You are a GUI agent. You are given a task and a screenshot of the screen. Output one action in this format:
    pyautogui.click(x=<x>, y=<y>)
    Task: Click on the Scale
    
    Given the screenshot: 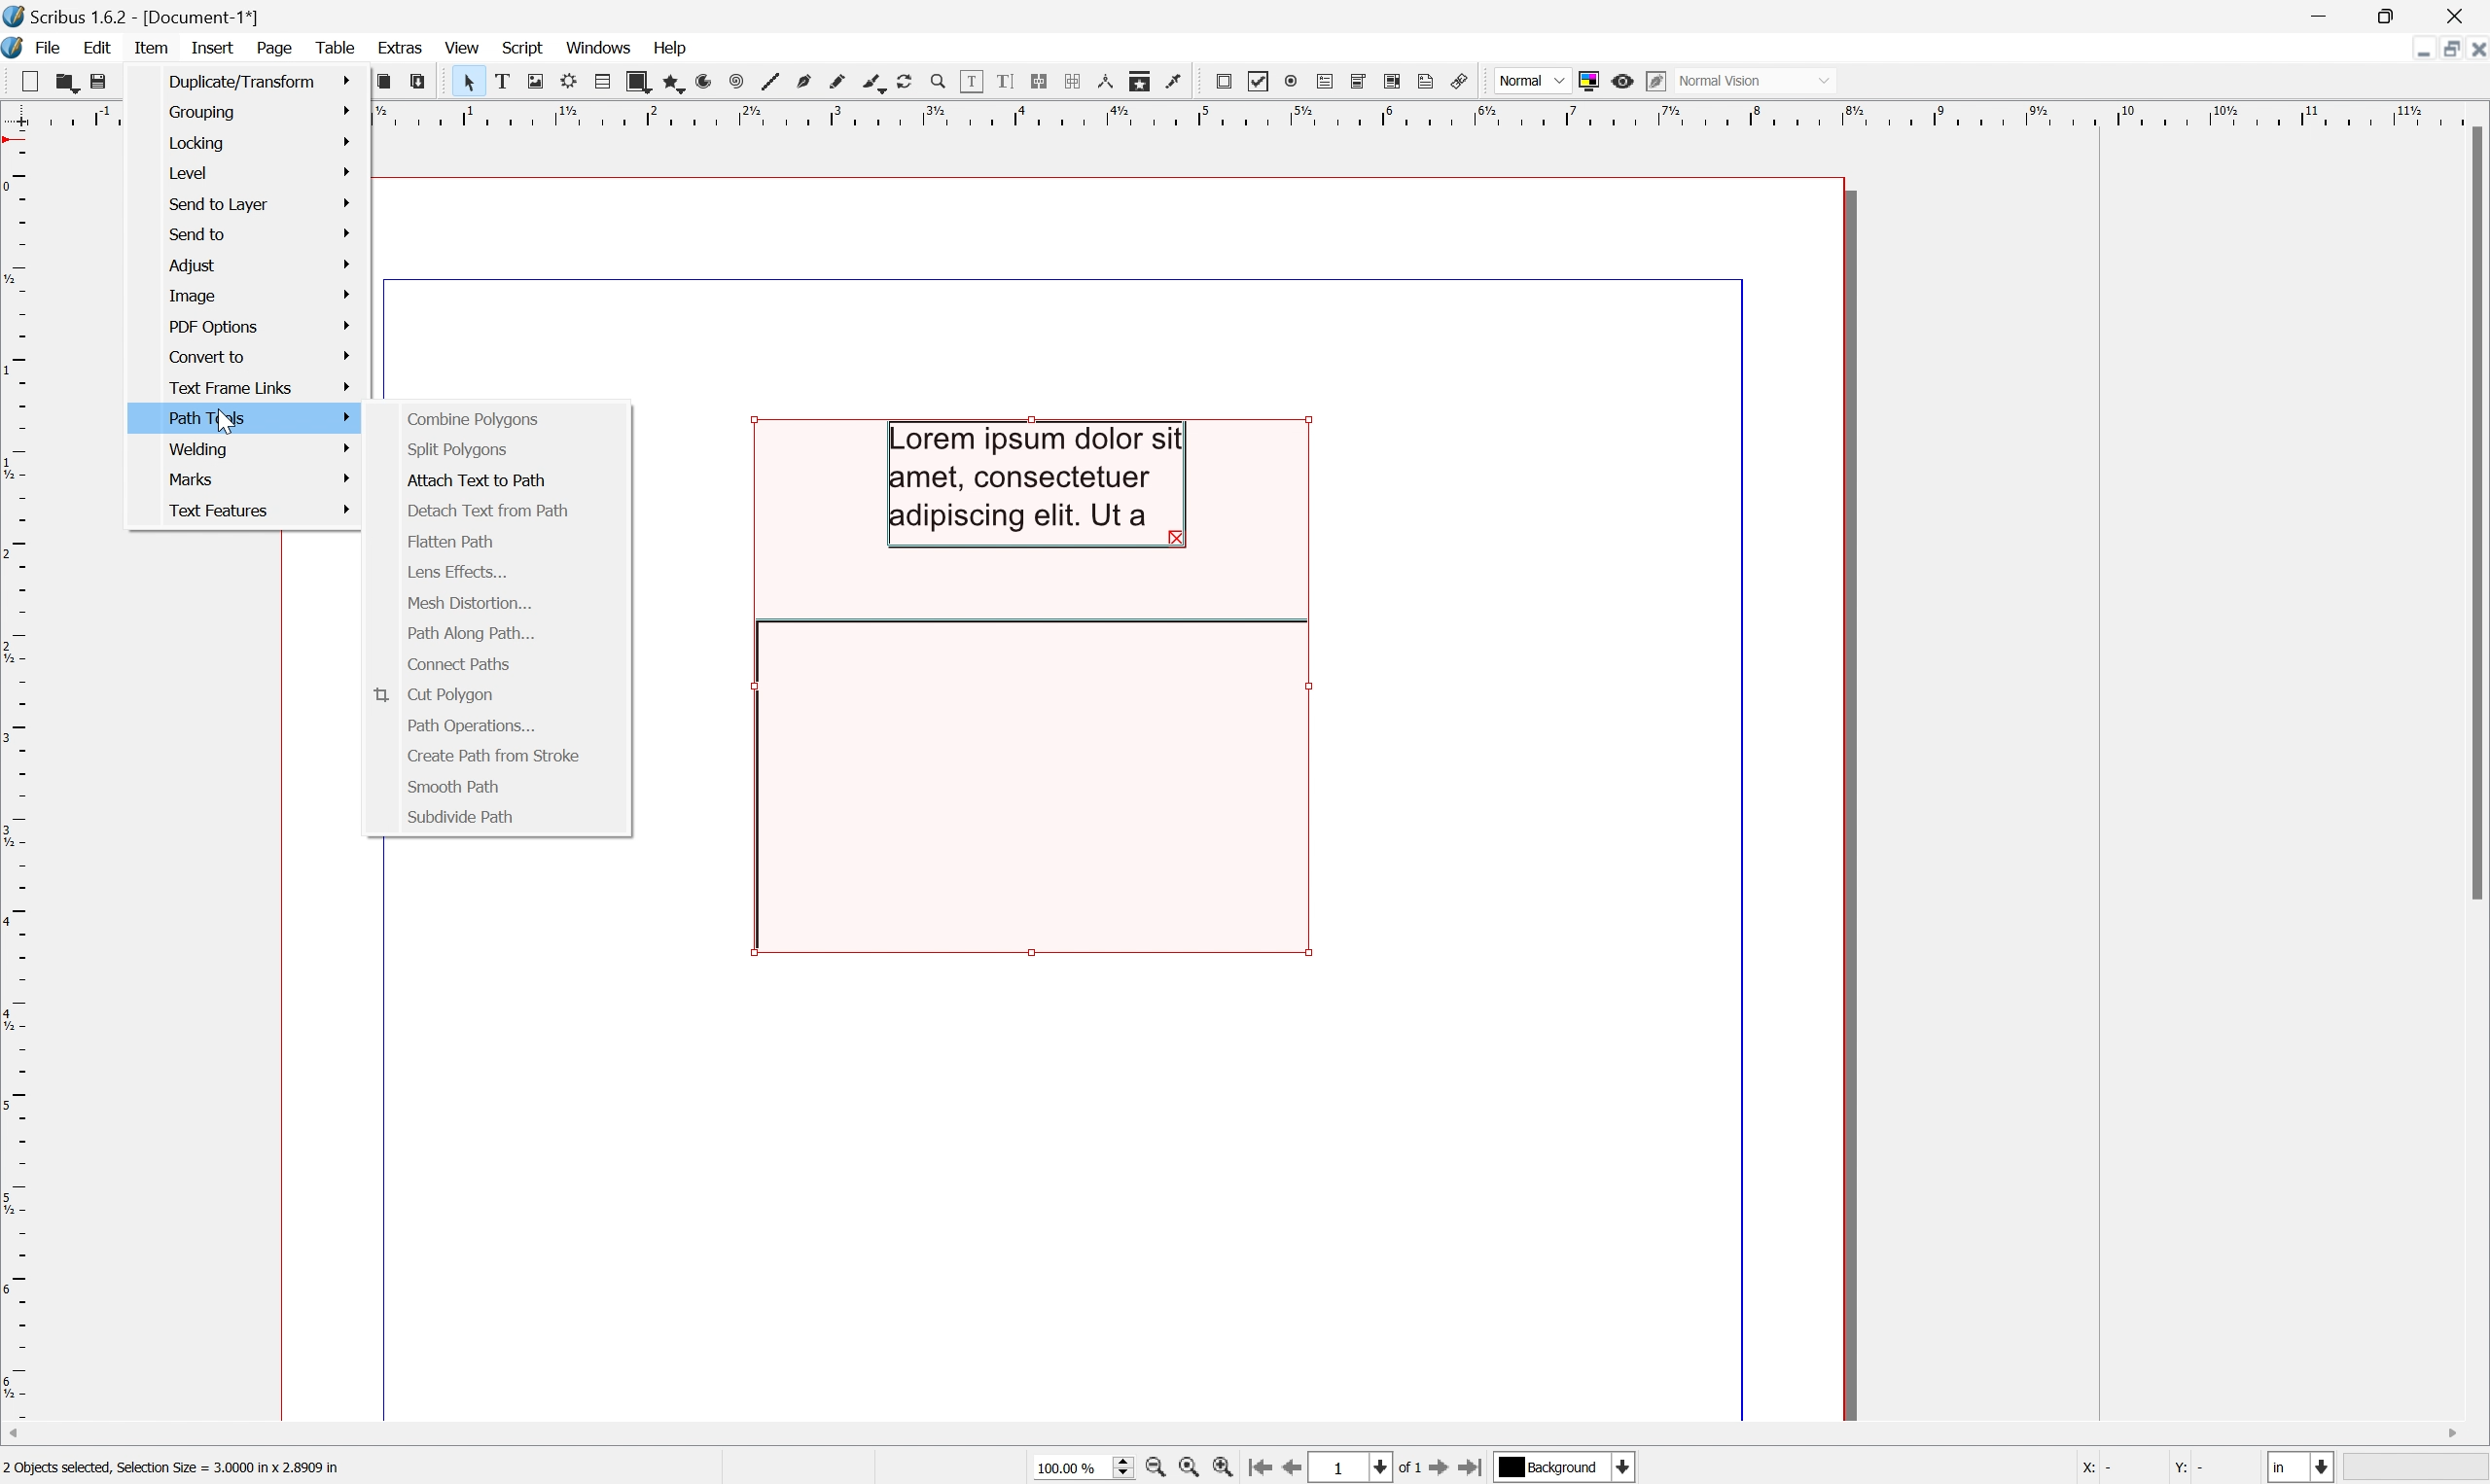 What is the action you would take?
    pyautogui.click(x=1432, y=113)
    